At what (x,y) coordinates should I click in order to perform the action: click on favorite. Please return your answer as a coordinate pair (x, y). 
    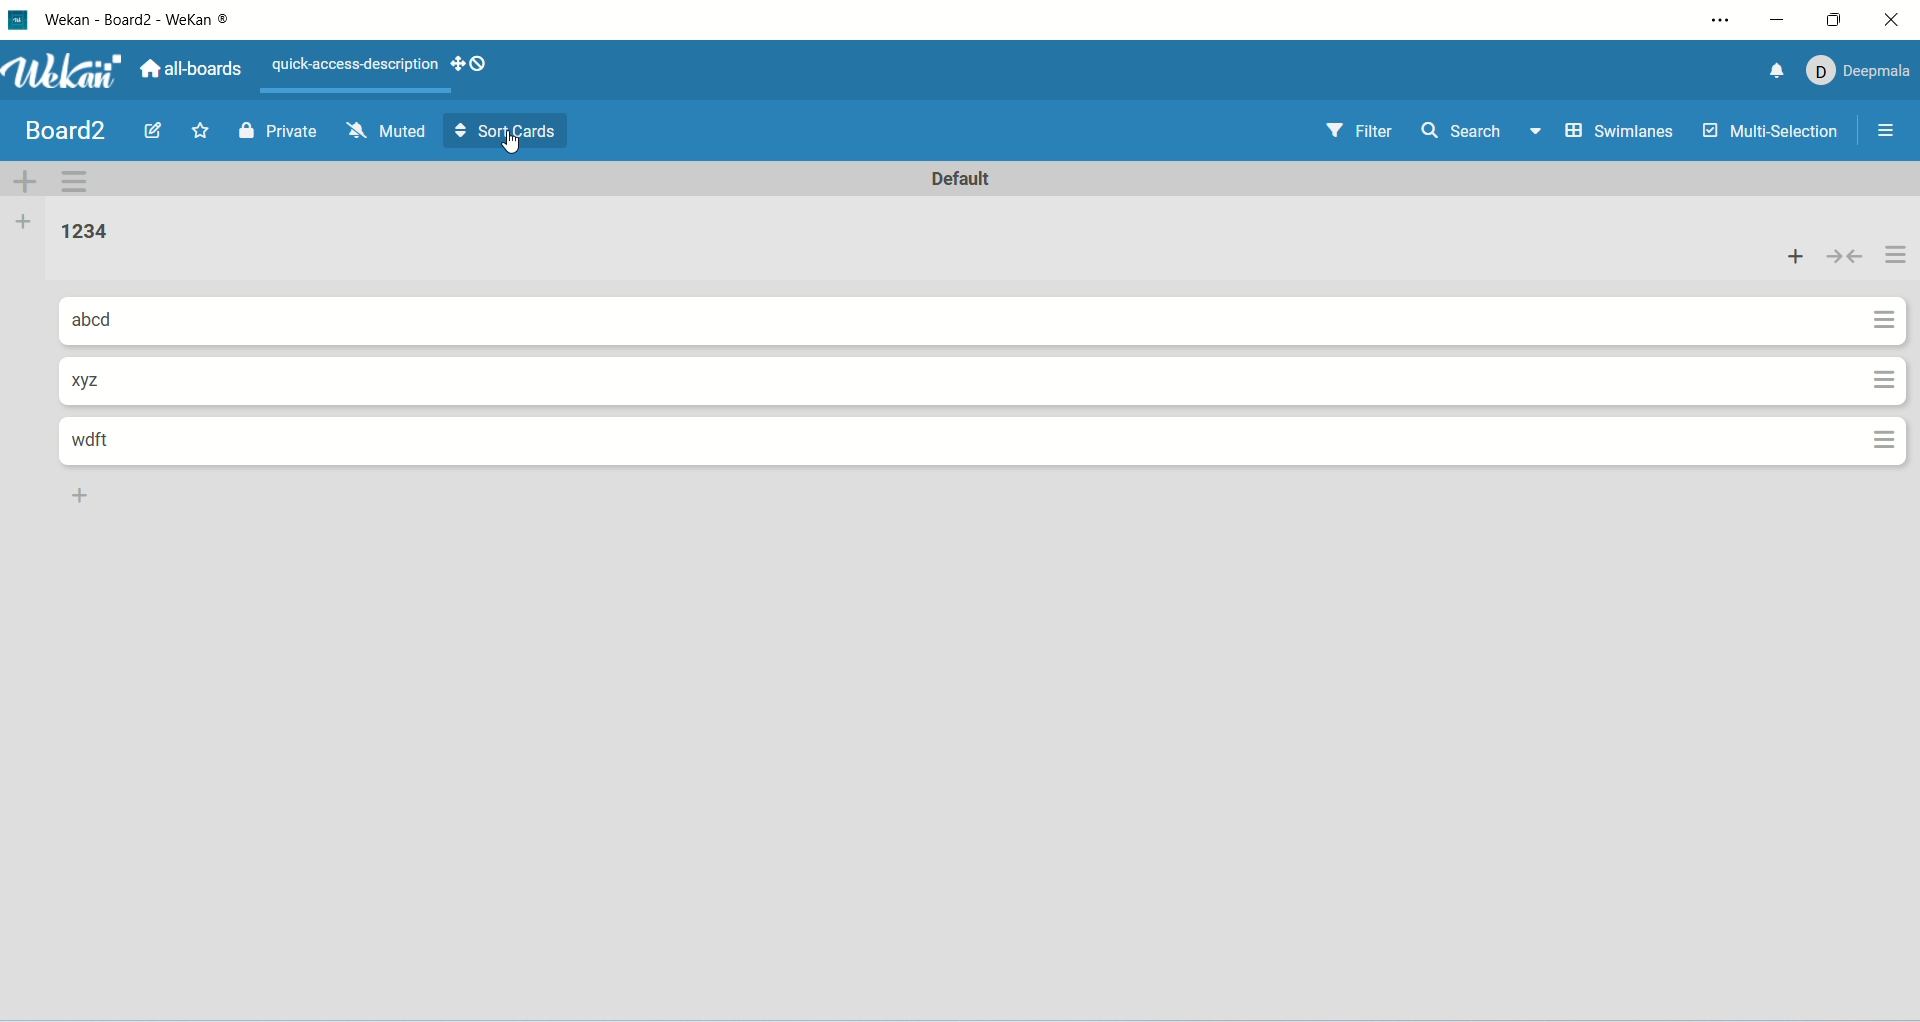
    Looking at the image, I should click on (202, 133).